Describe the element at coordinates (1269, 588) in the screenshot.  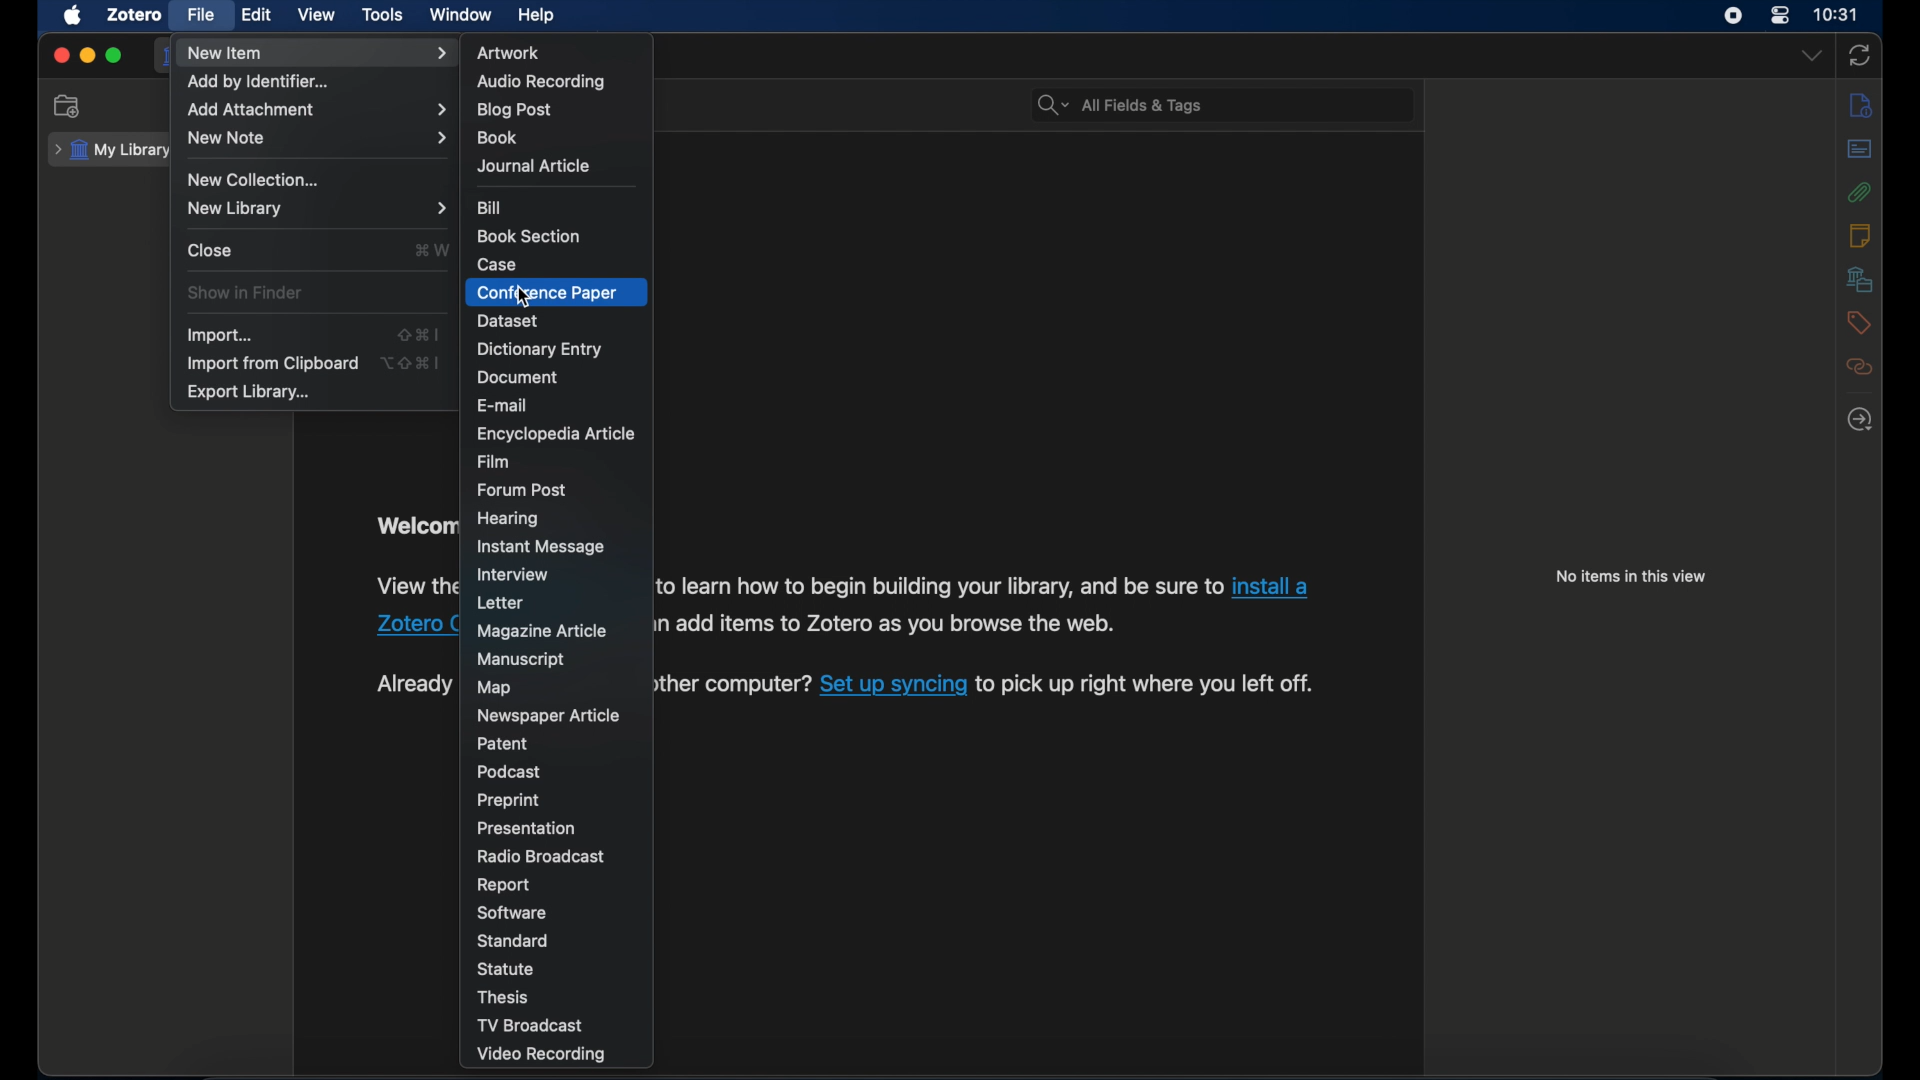
I see `link` at that location.